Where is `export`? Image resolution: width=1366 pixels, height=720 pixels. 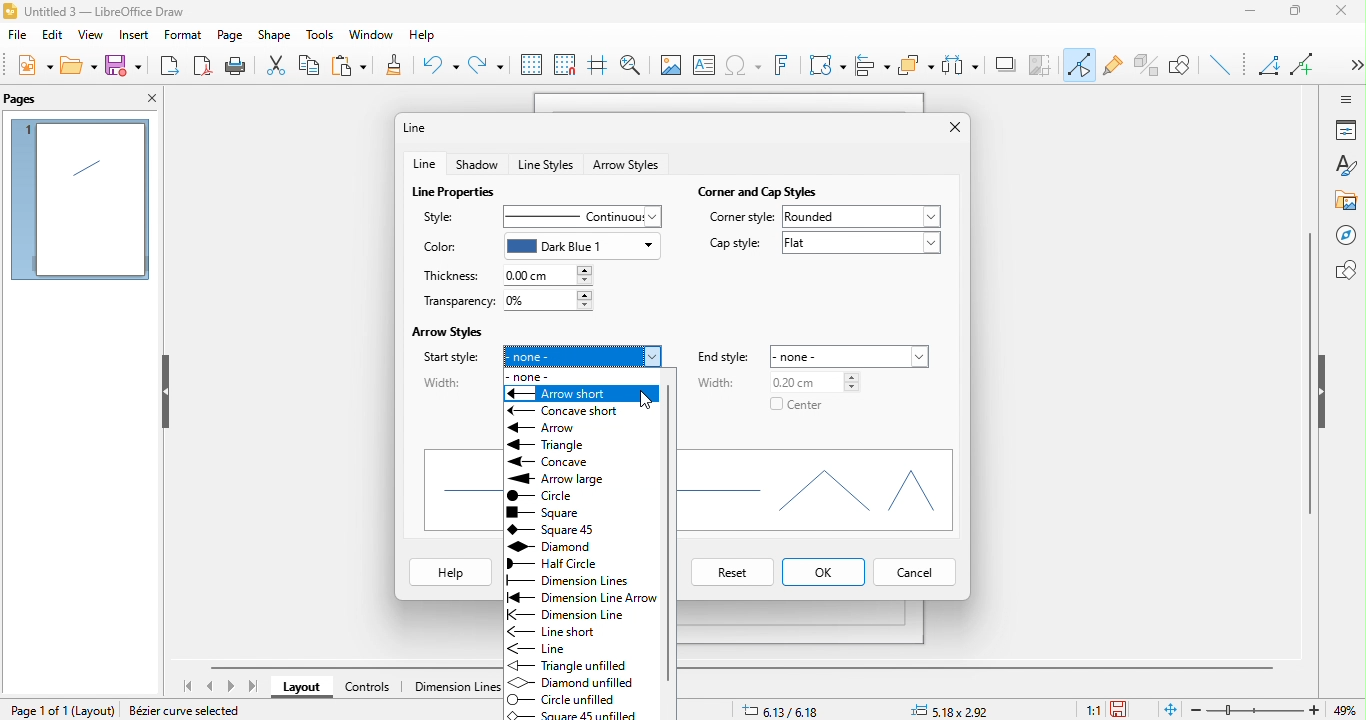 export is located at coordinates (171, 64).